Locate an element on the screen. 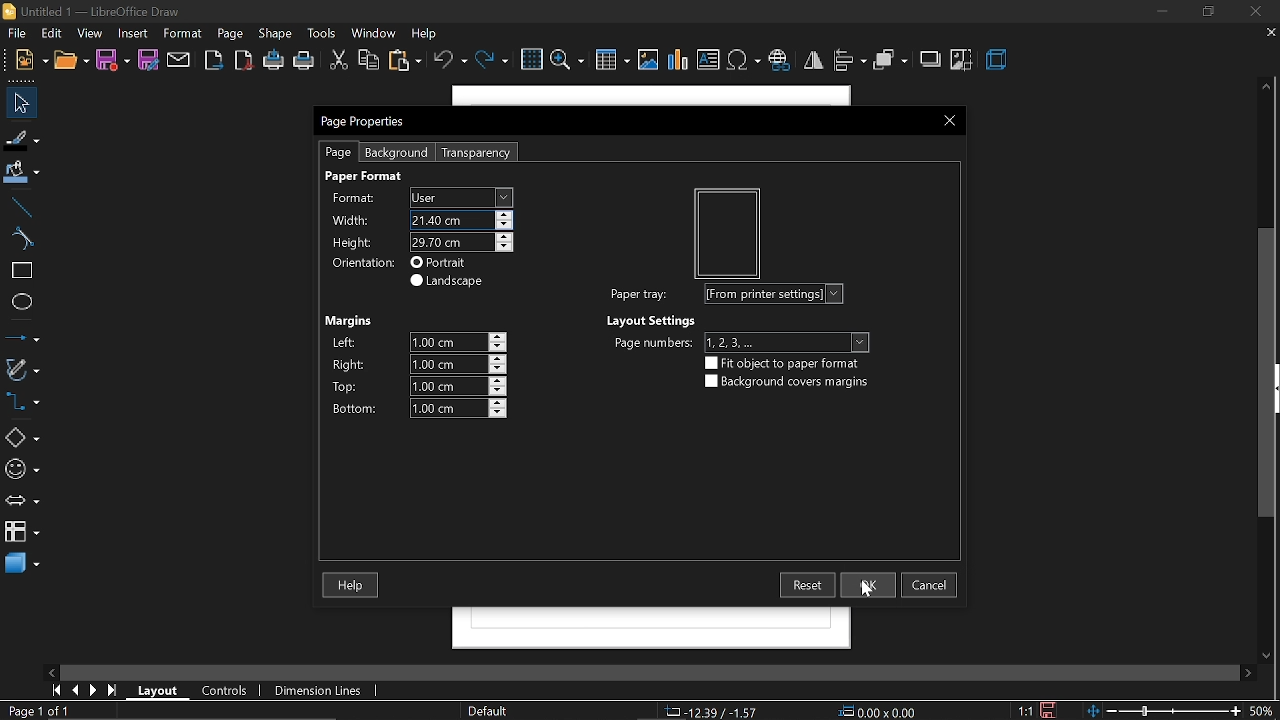 The width and height of the screenshot is (1280, 720). save is located at coordinates (113, 63).